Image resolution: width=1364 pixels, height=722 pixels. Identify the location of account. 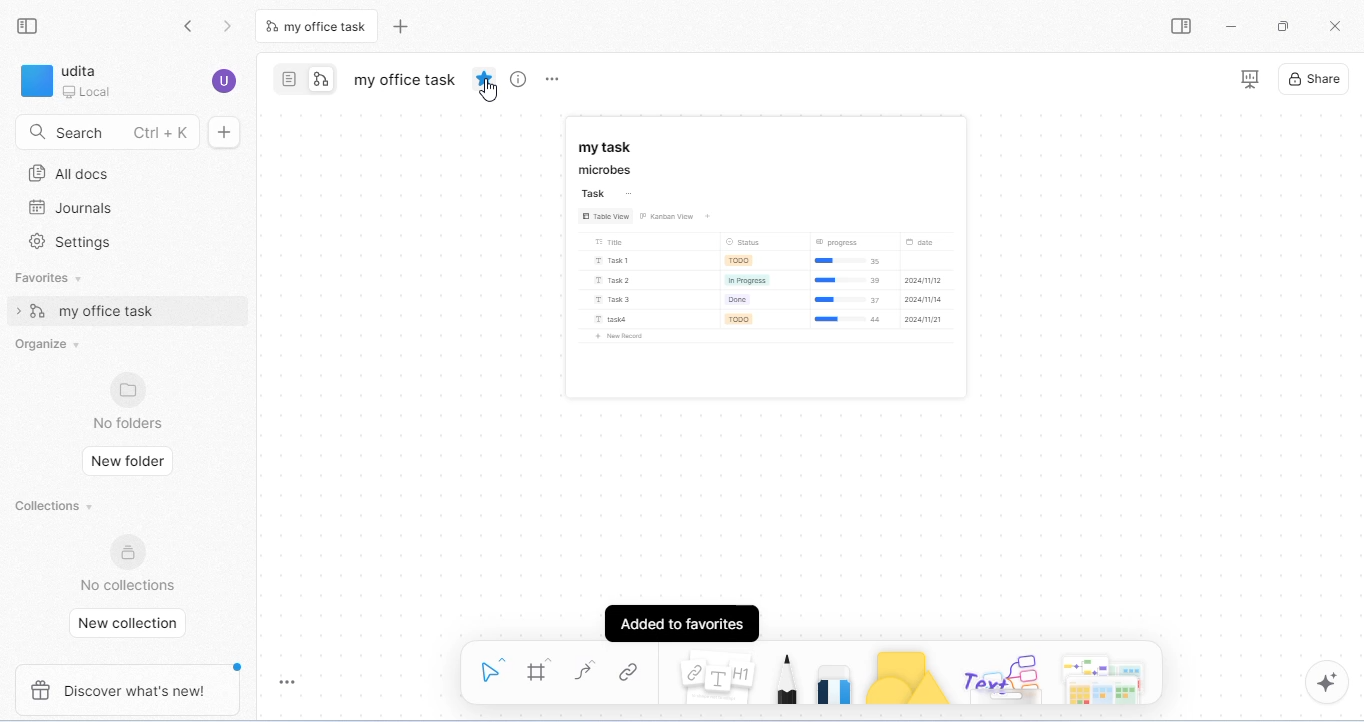
(223, 79).